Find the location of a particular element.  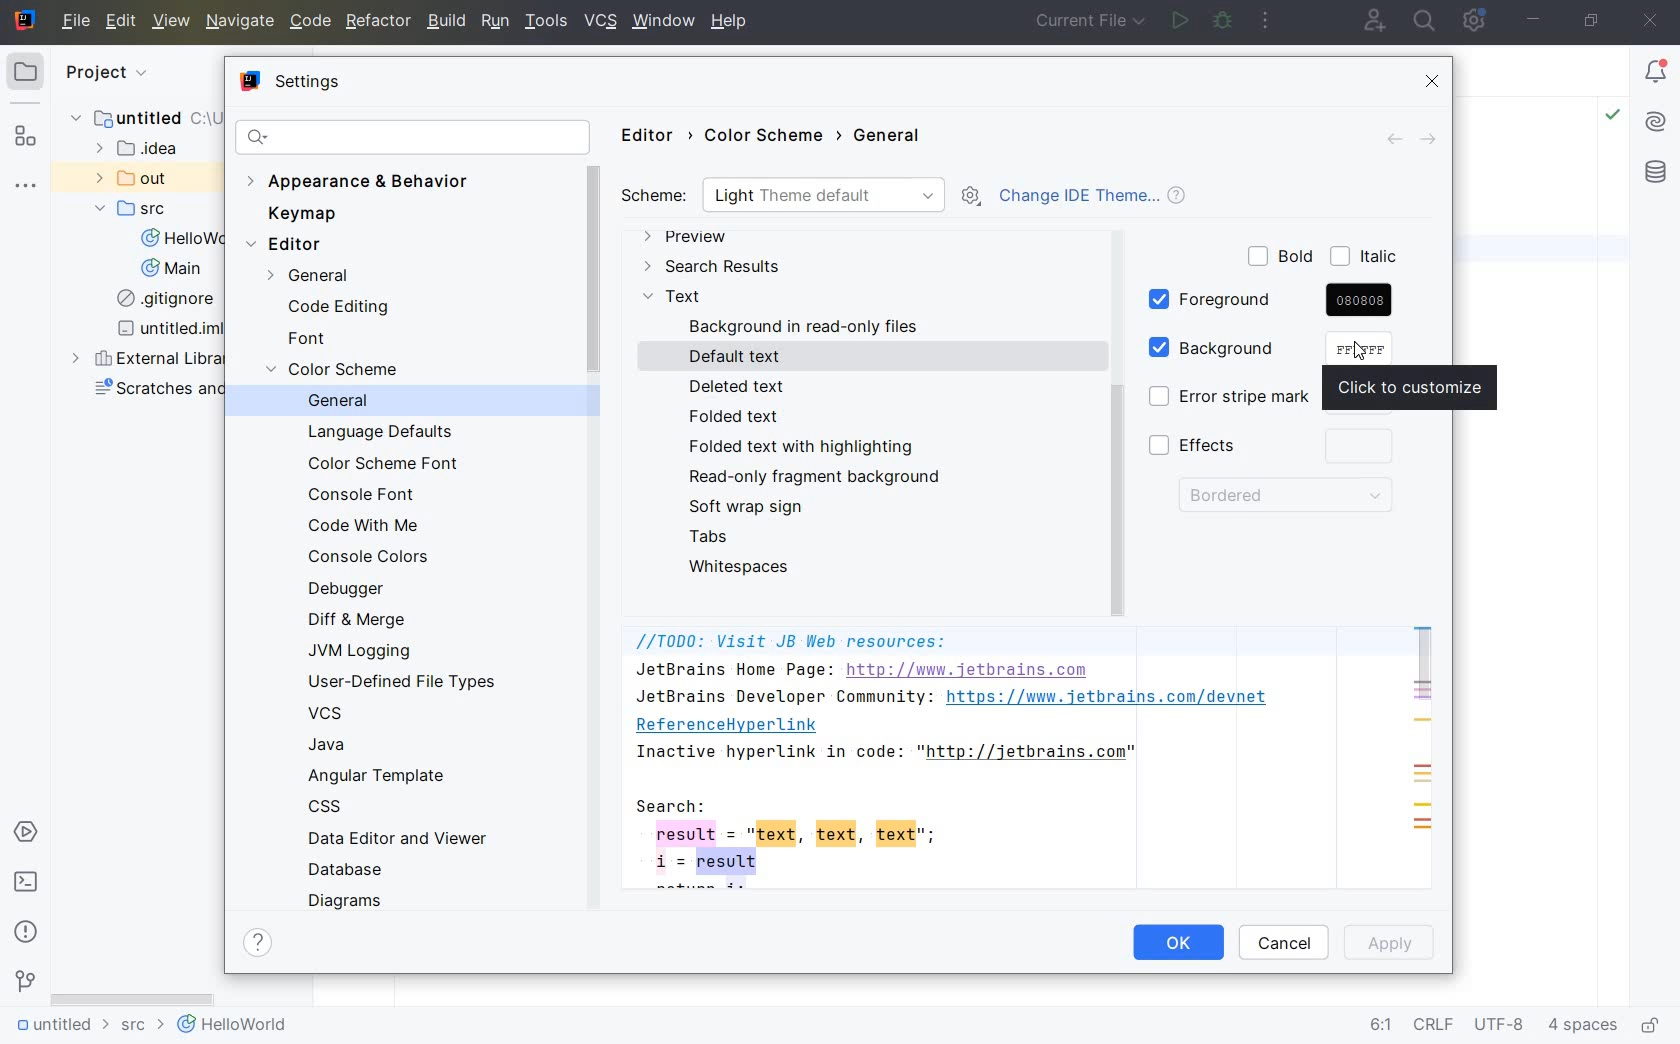

USER-DEFINED FILE TYPES is located at coordinates (402, 682).